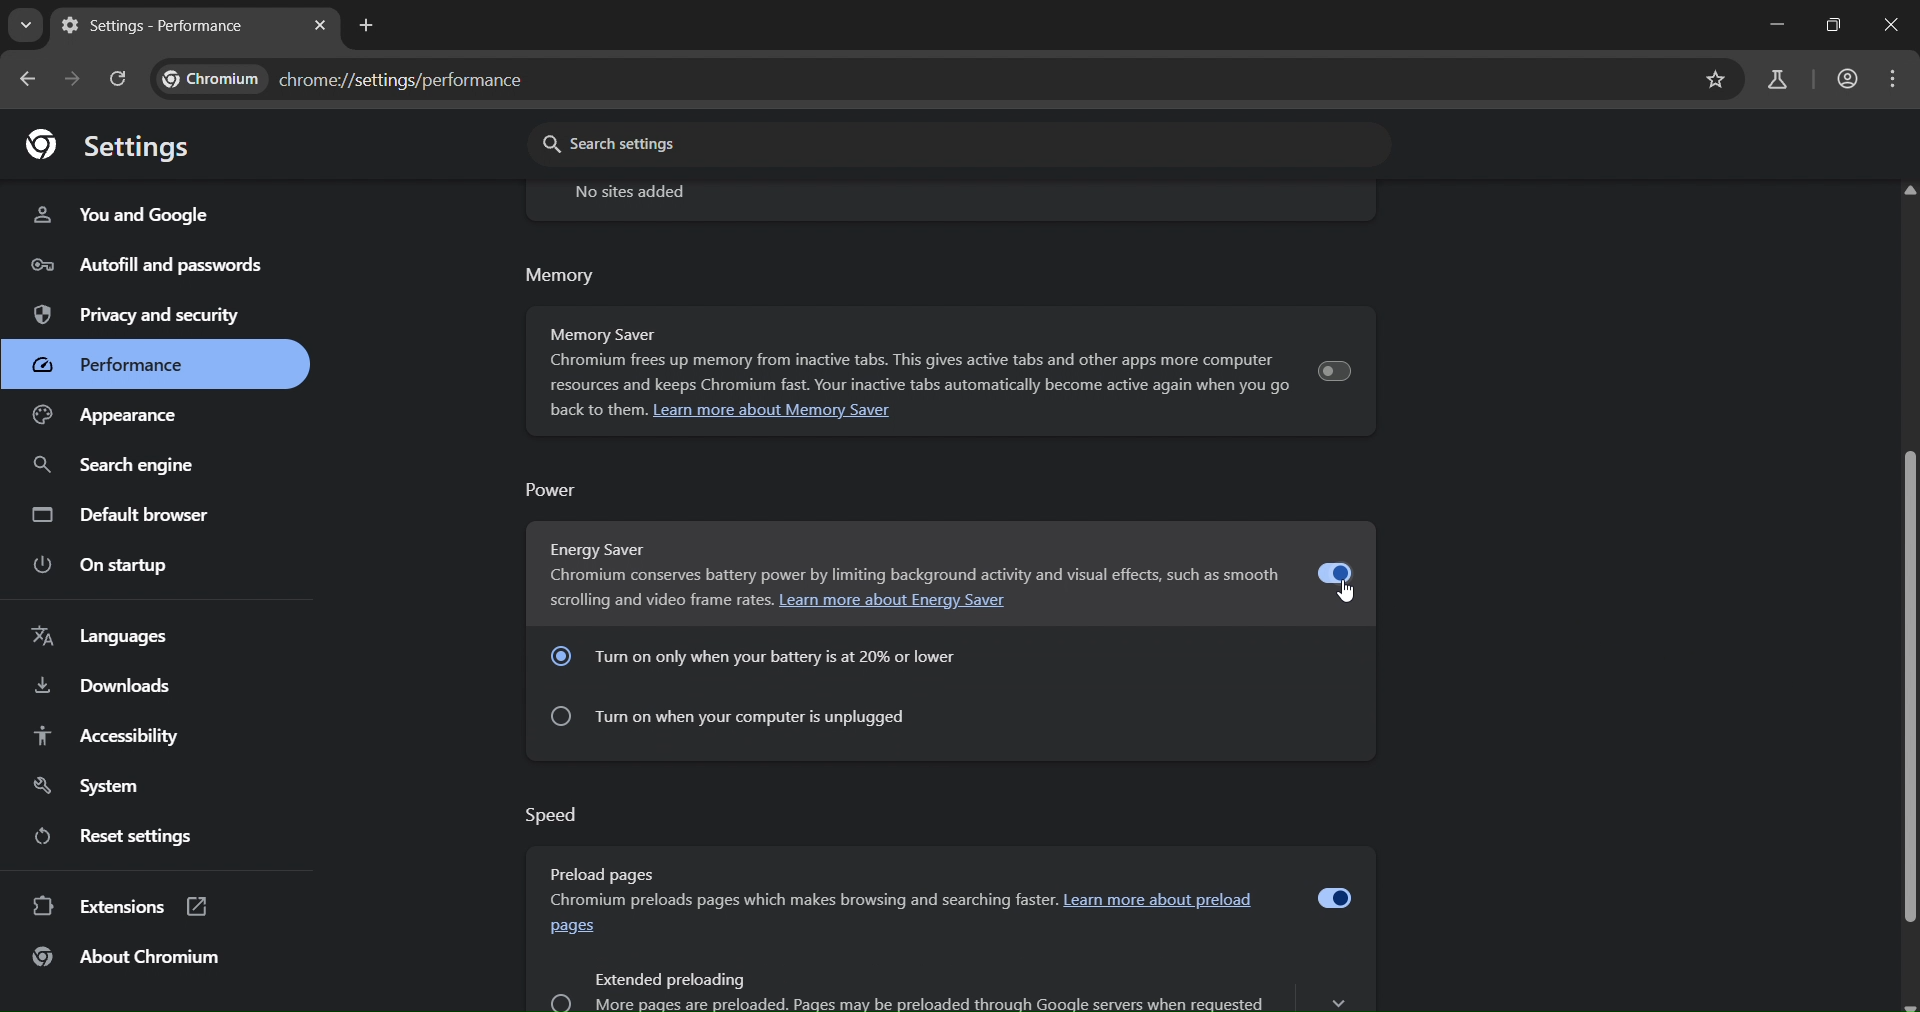 Image resolution: width=1920 pixels, height=1012 pixels. Describe the element at coordinates (562, 274) in the screenshot. I see `memory` at that location.